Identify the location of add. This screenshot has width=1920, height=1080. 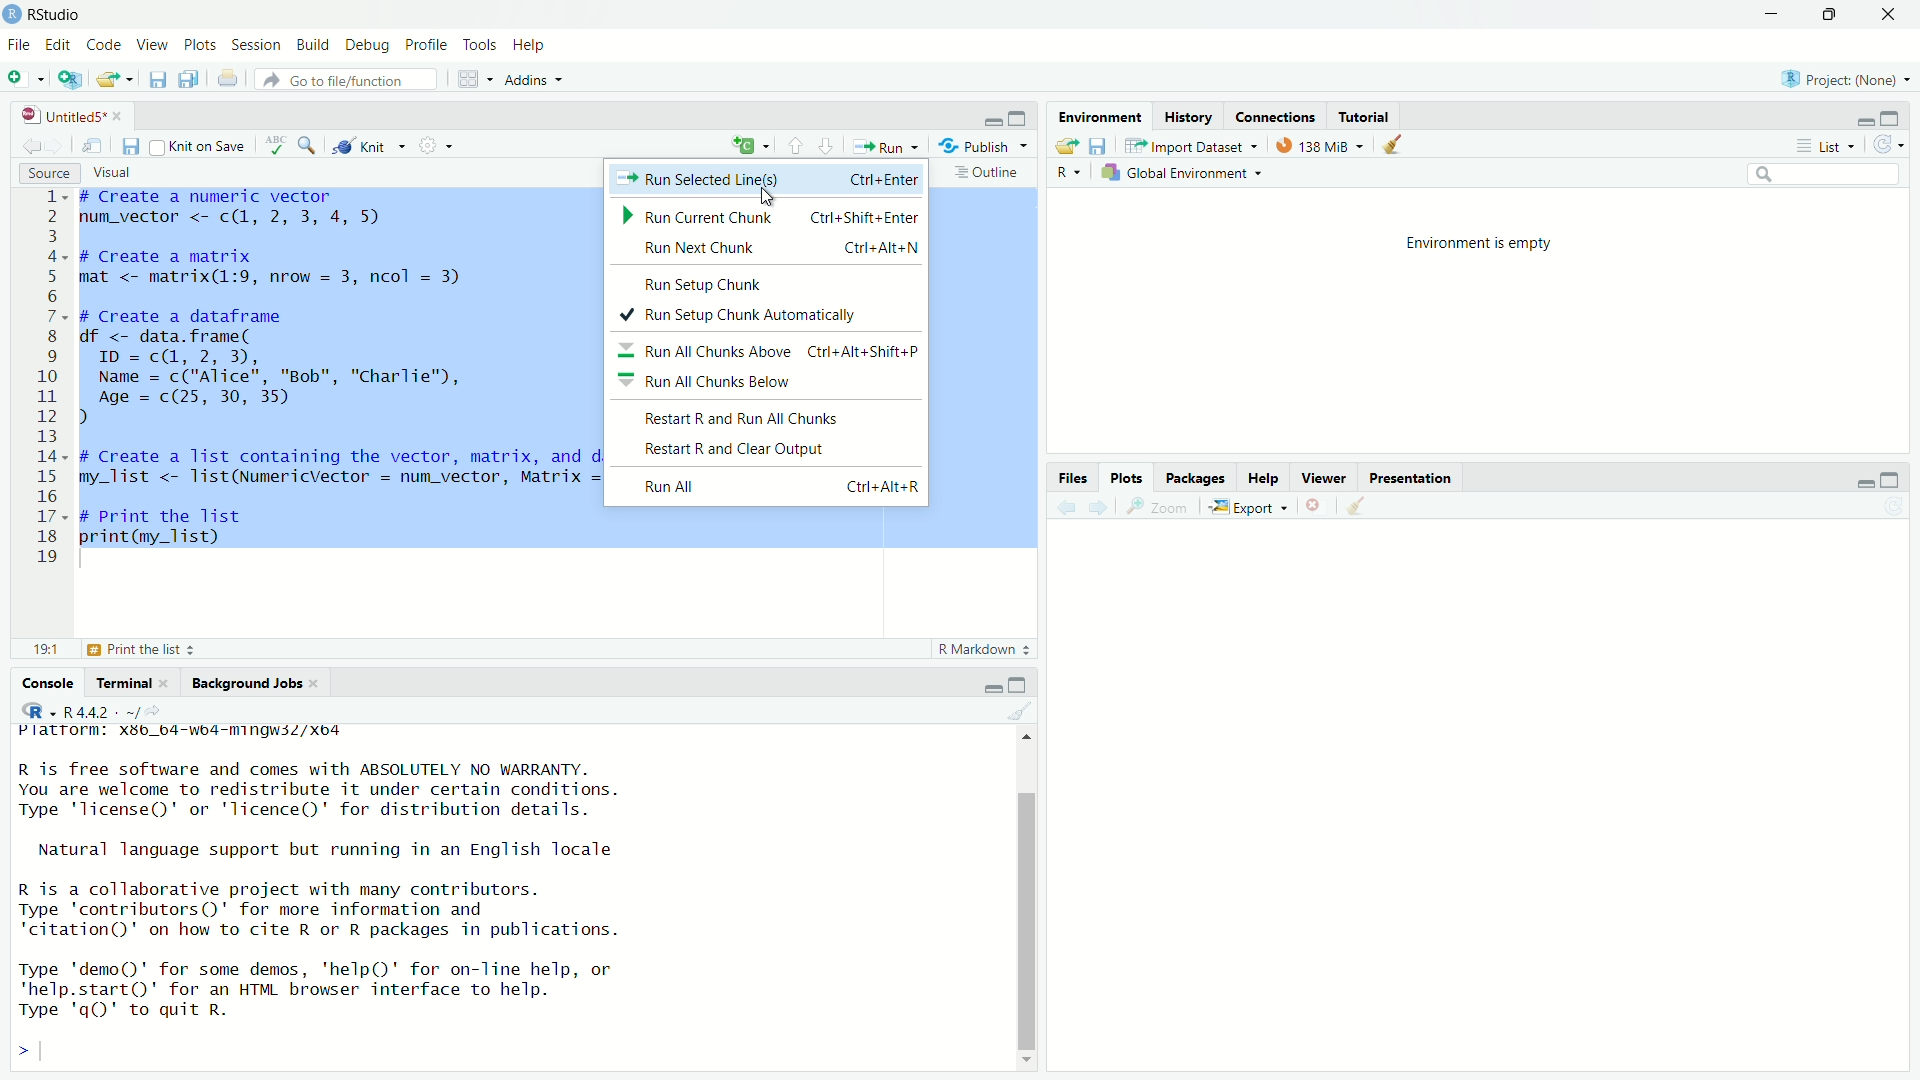
(749, 146).